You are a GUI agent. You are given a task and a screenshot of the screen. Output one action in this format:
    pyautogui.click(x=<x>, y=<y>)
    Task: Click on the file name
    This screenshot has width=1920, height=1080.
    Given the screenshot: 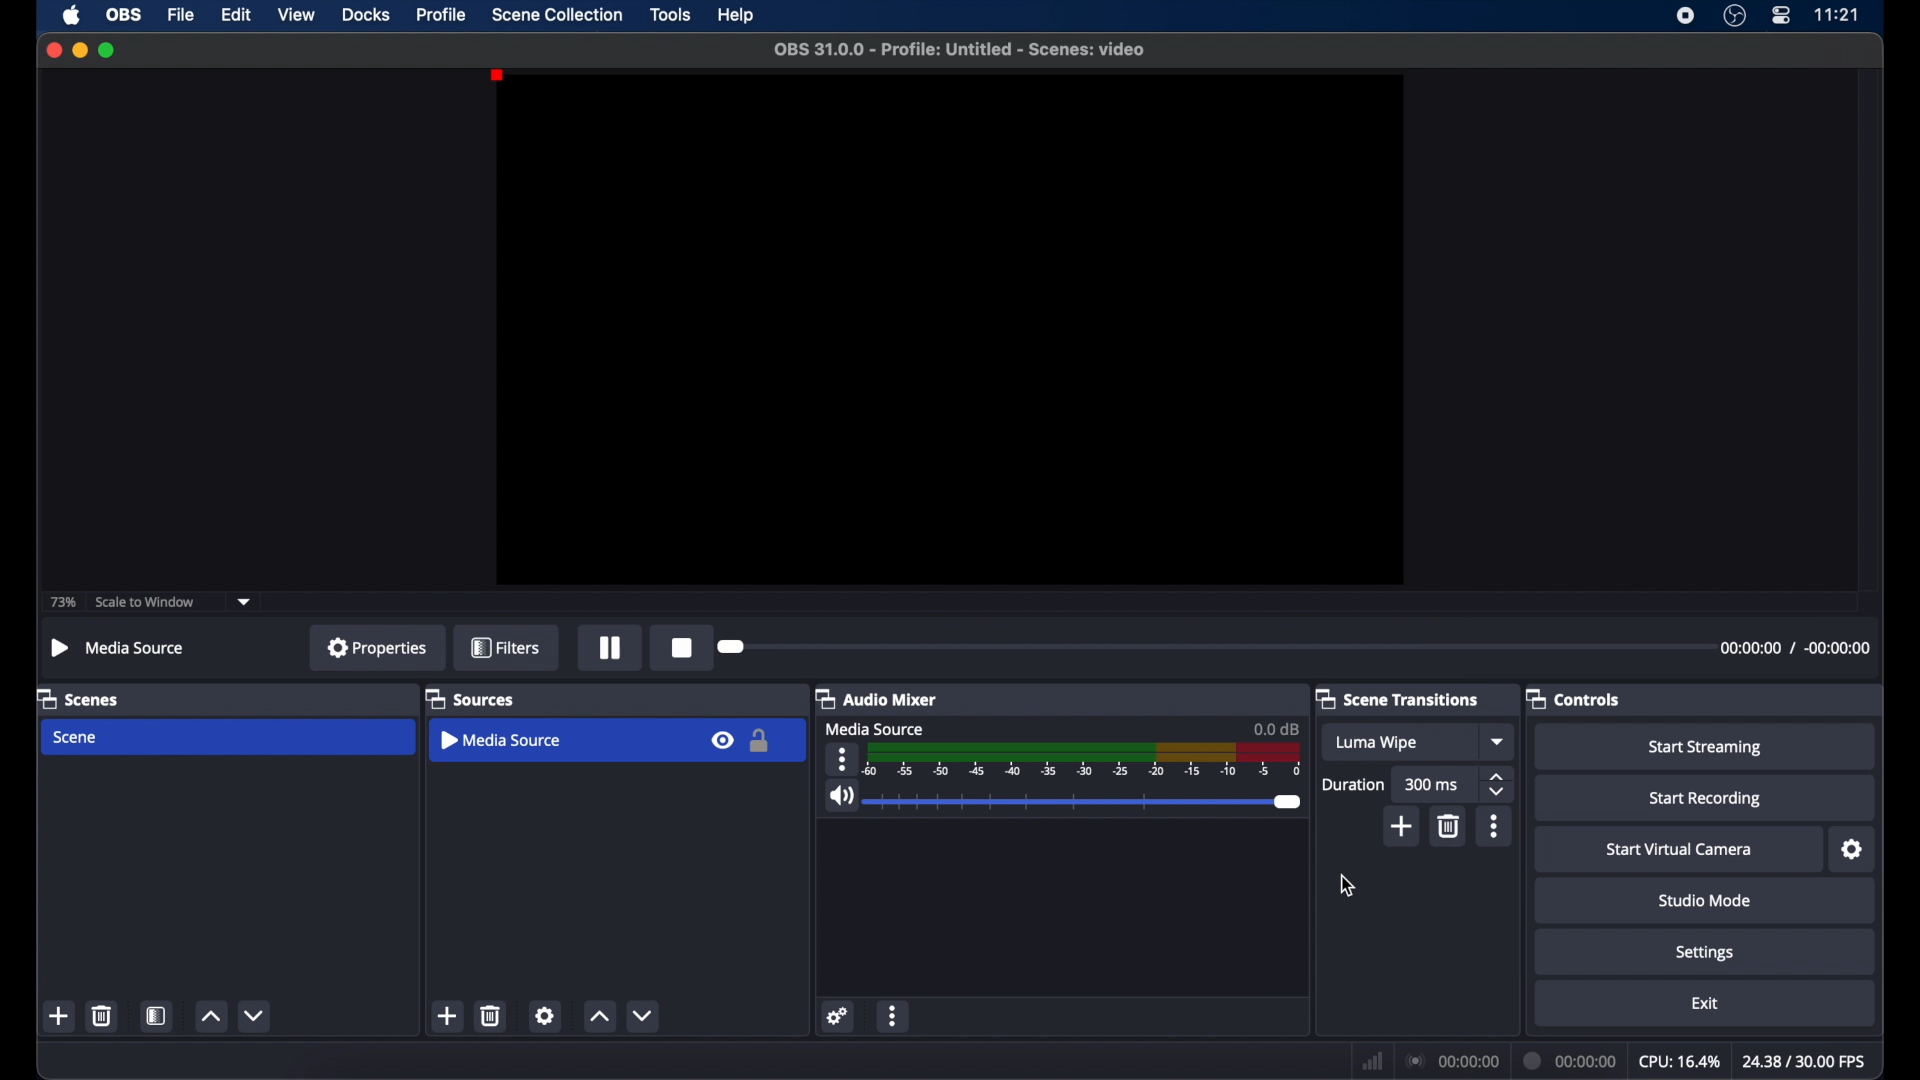 What is the action you would take?
    pyautogui.click(x=960, y=50)
    